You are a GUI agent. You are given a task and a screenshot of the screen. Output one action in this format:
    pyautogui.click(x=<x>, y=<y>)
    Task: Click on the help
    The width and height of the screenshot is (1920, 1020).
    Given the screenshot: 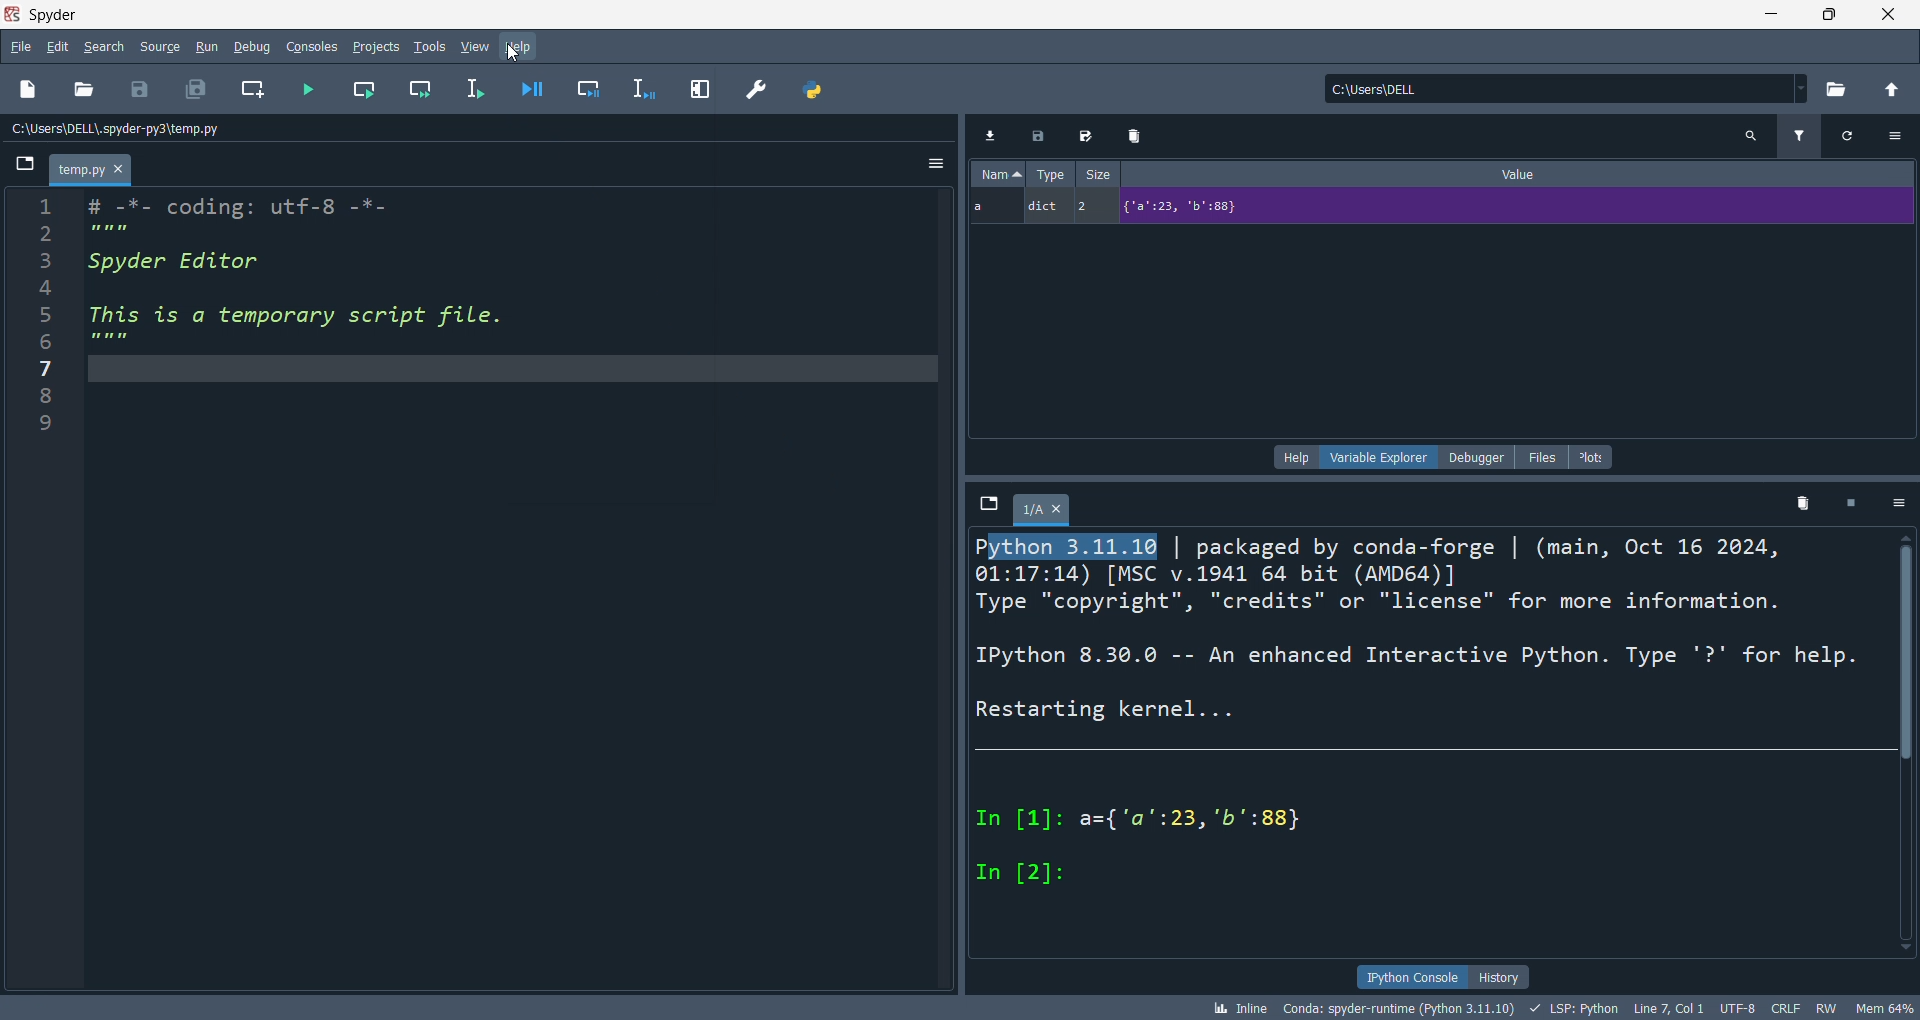 What is the action you would take?
    pyautogui.click(x=1296, y=457)
    